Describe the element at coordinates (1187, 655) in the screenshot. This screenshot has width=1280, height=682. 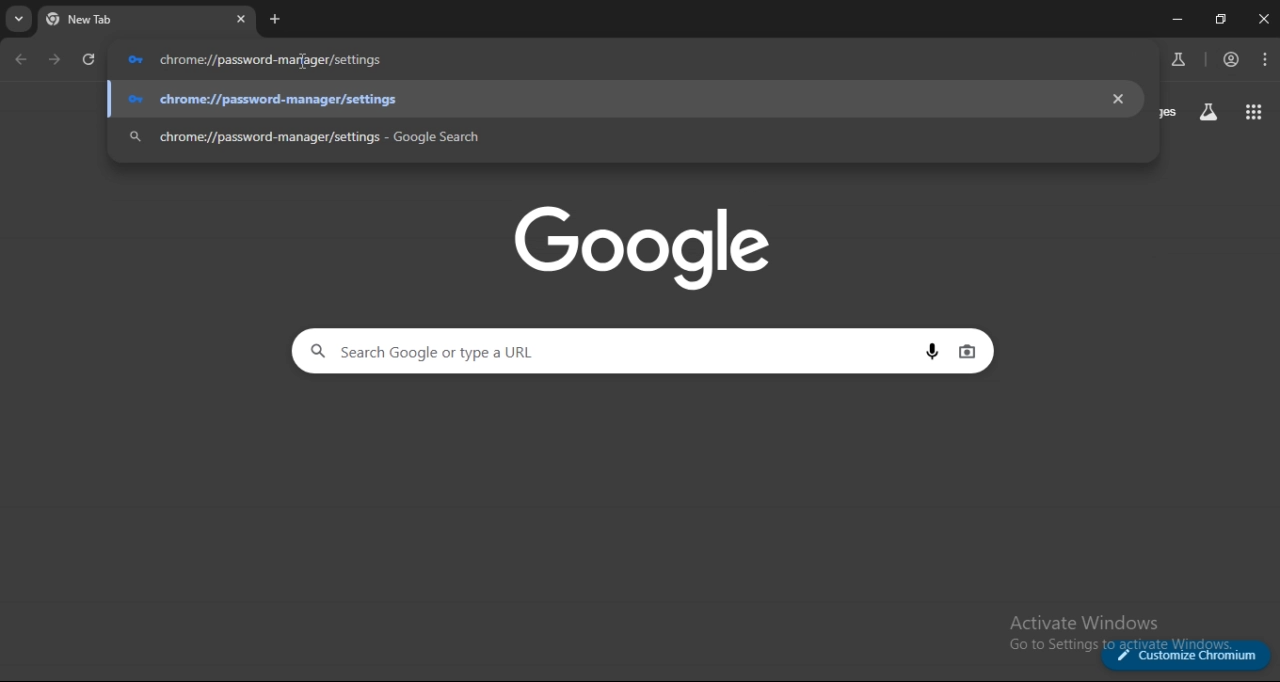
I see `customize chromium` at that location.